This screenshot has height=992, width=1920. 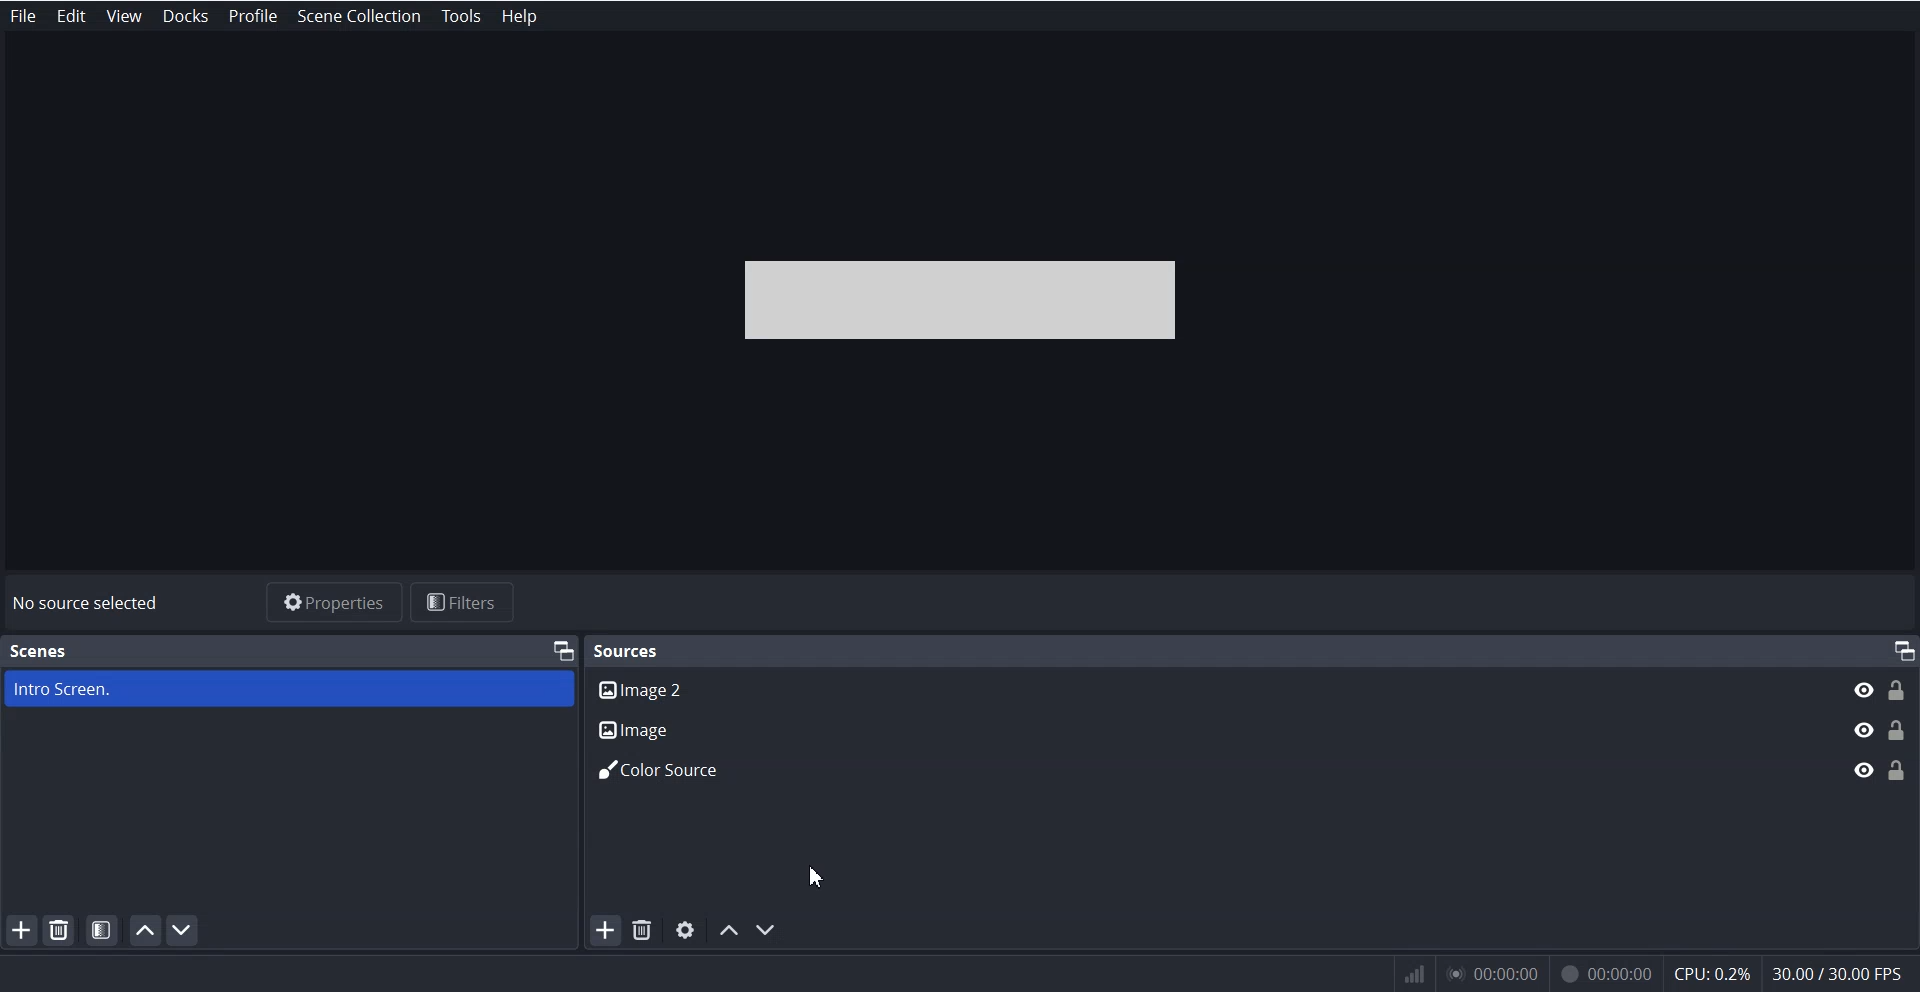 What do you see at coordinates (1844, 972) in the screenshot?
I see `30.007 30.00 EPs` at bounding box center [1844, 972].